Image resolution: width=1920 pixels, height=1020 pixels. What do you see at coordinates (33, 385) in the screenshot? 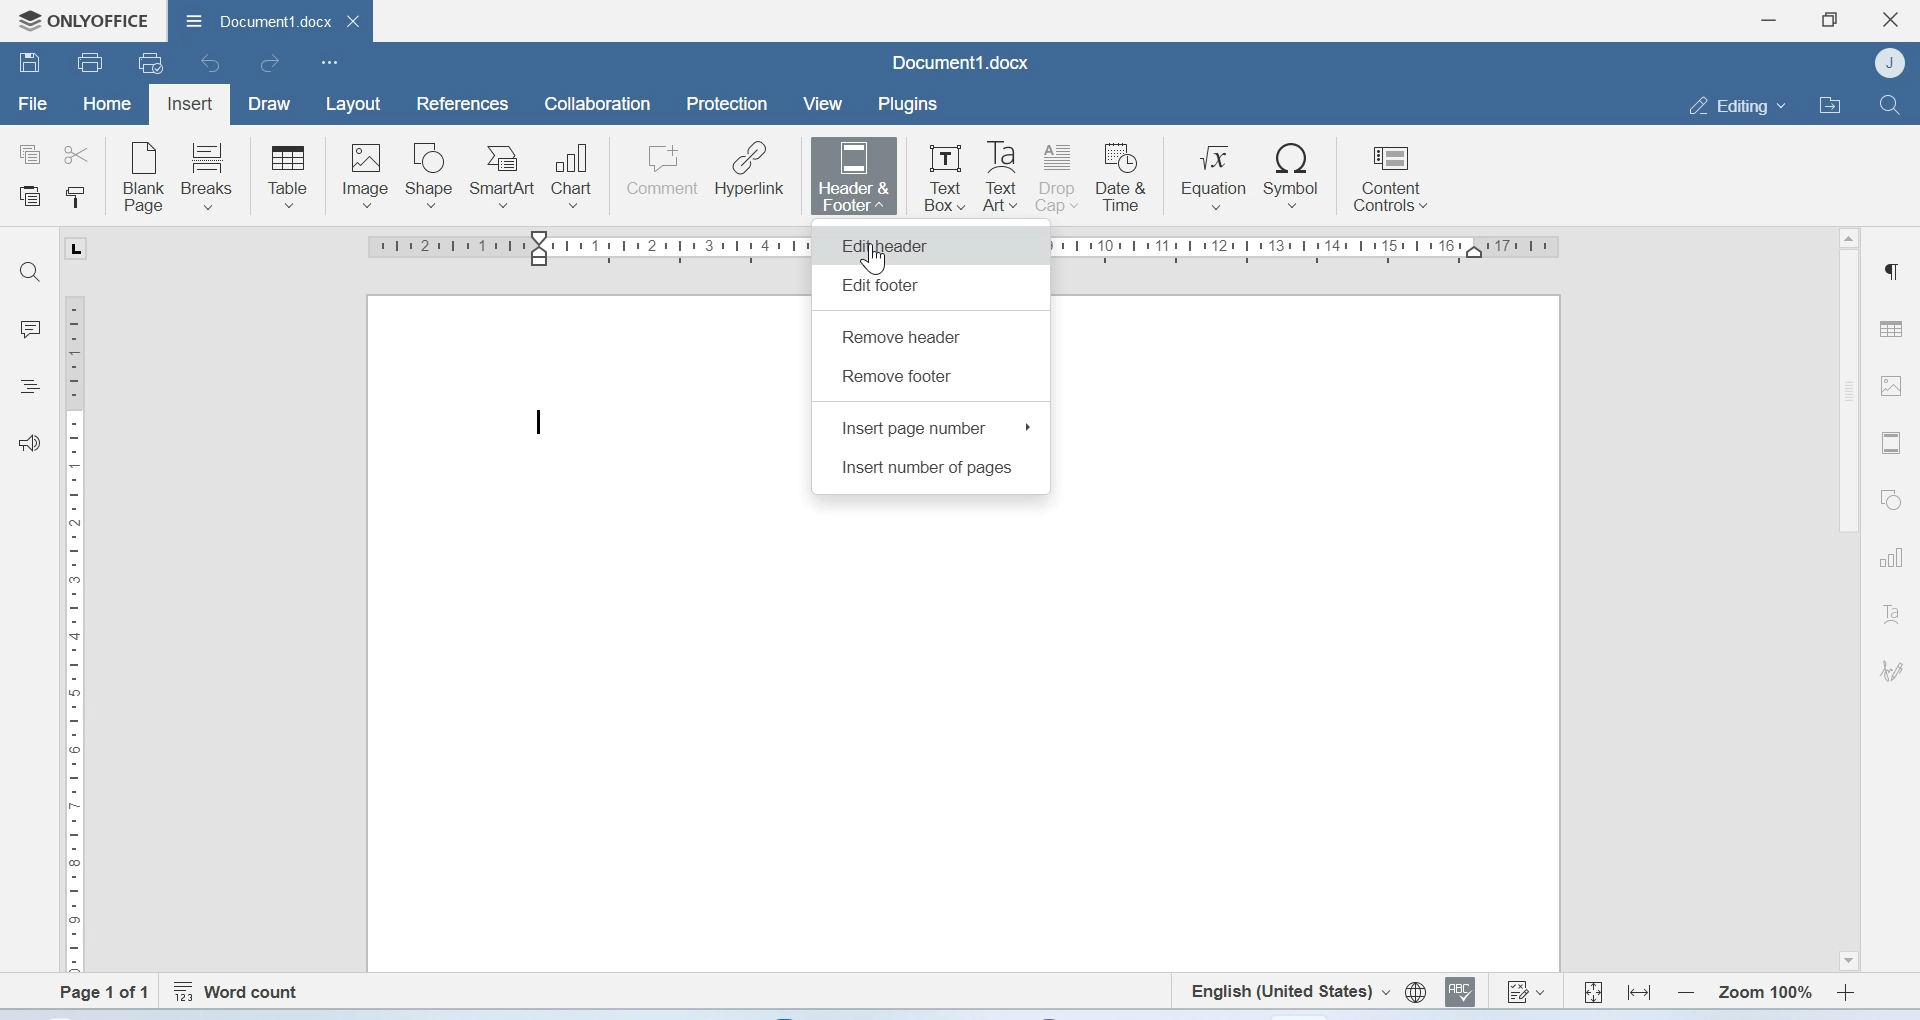
I see `Headings` at bounding box center [33, 385].